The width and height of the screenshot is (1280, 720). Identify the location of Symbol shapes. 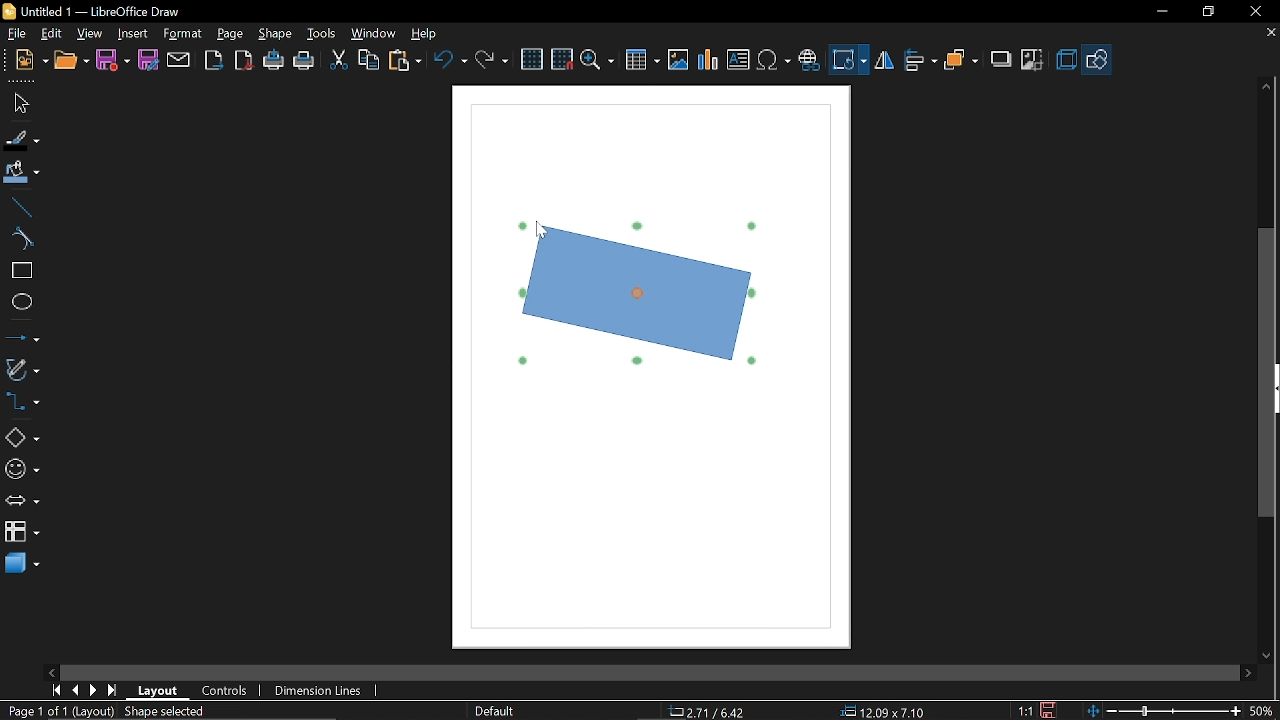
(21, 470).